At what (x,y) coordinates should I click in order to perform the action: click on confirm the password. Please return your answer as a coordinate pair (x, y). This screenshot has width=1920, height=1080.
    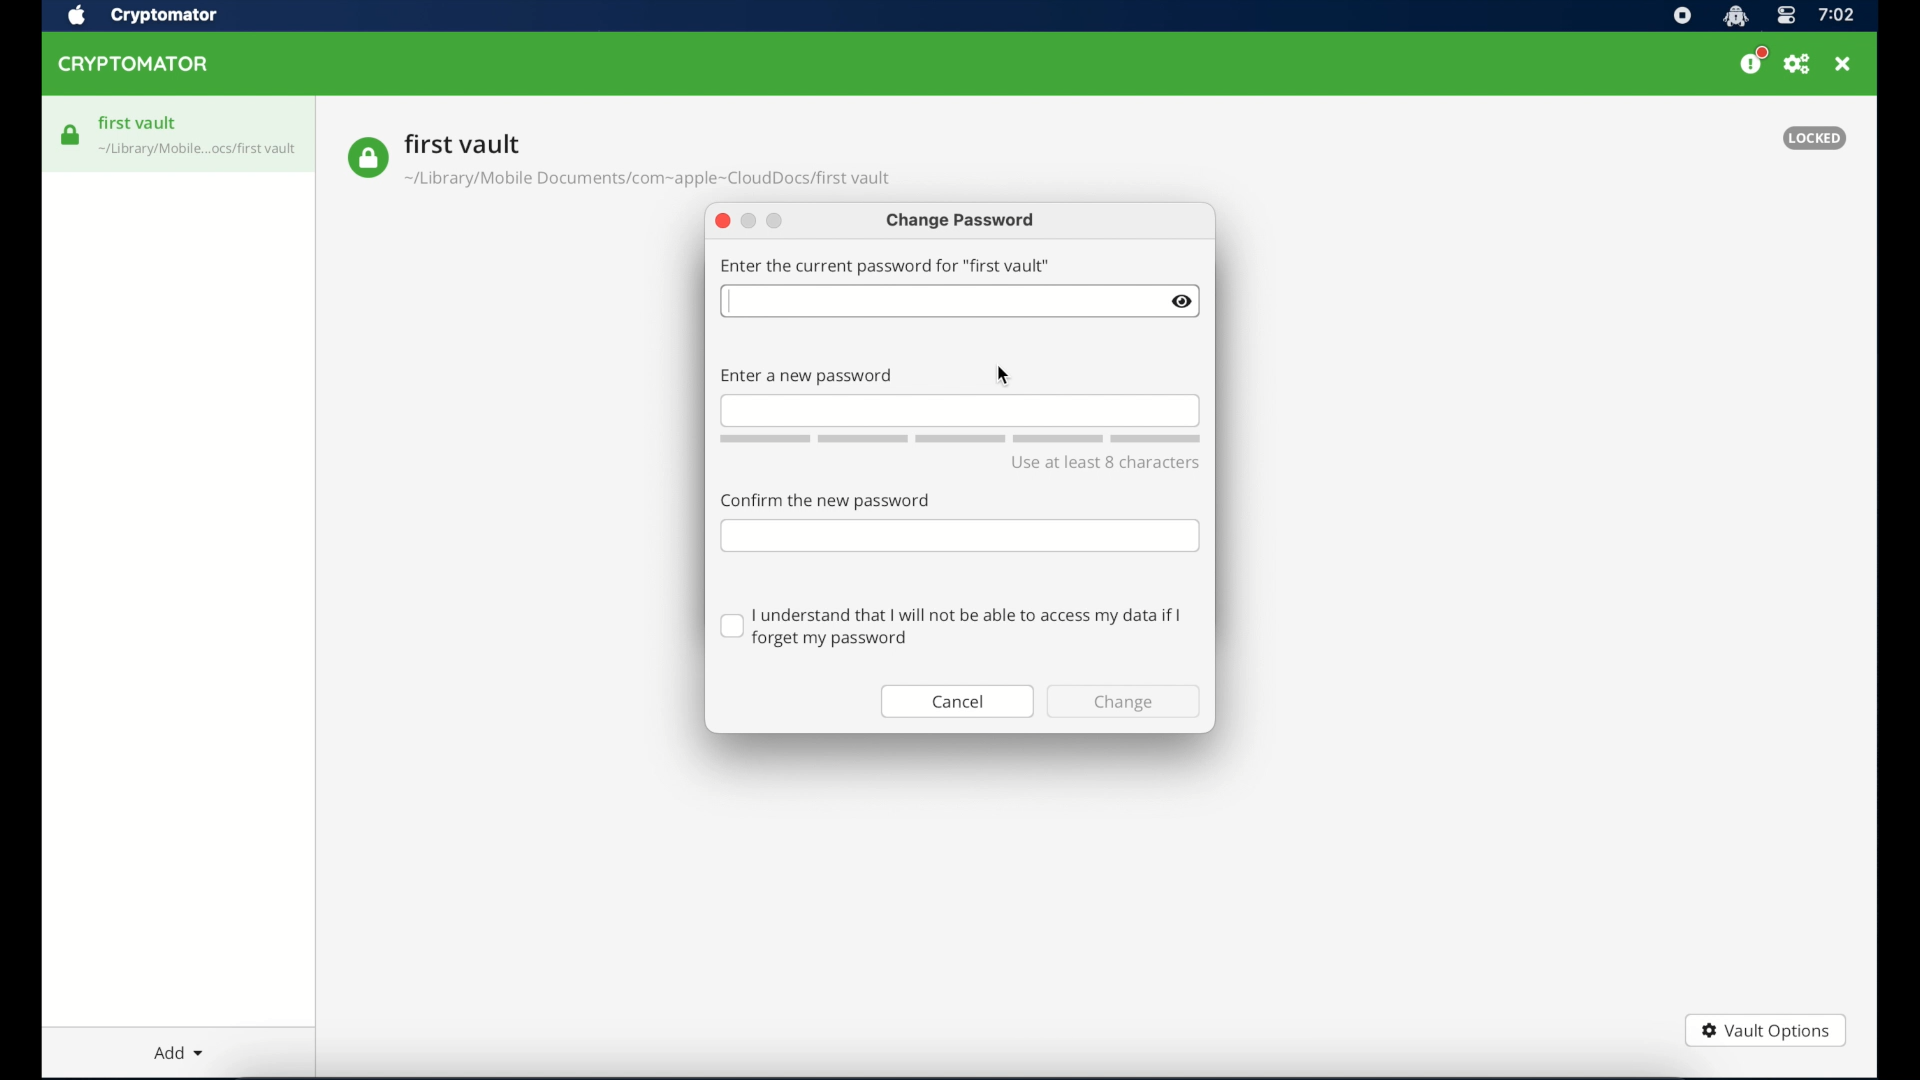
    Looking at the image, I should click on (825, 500).